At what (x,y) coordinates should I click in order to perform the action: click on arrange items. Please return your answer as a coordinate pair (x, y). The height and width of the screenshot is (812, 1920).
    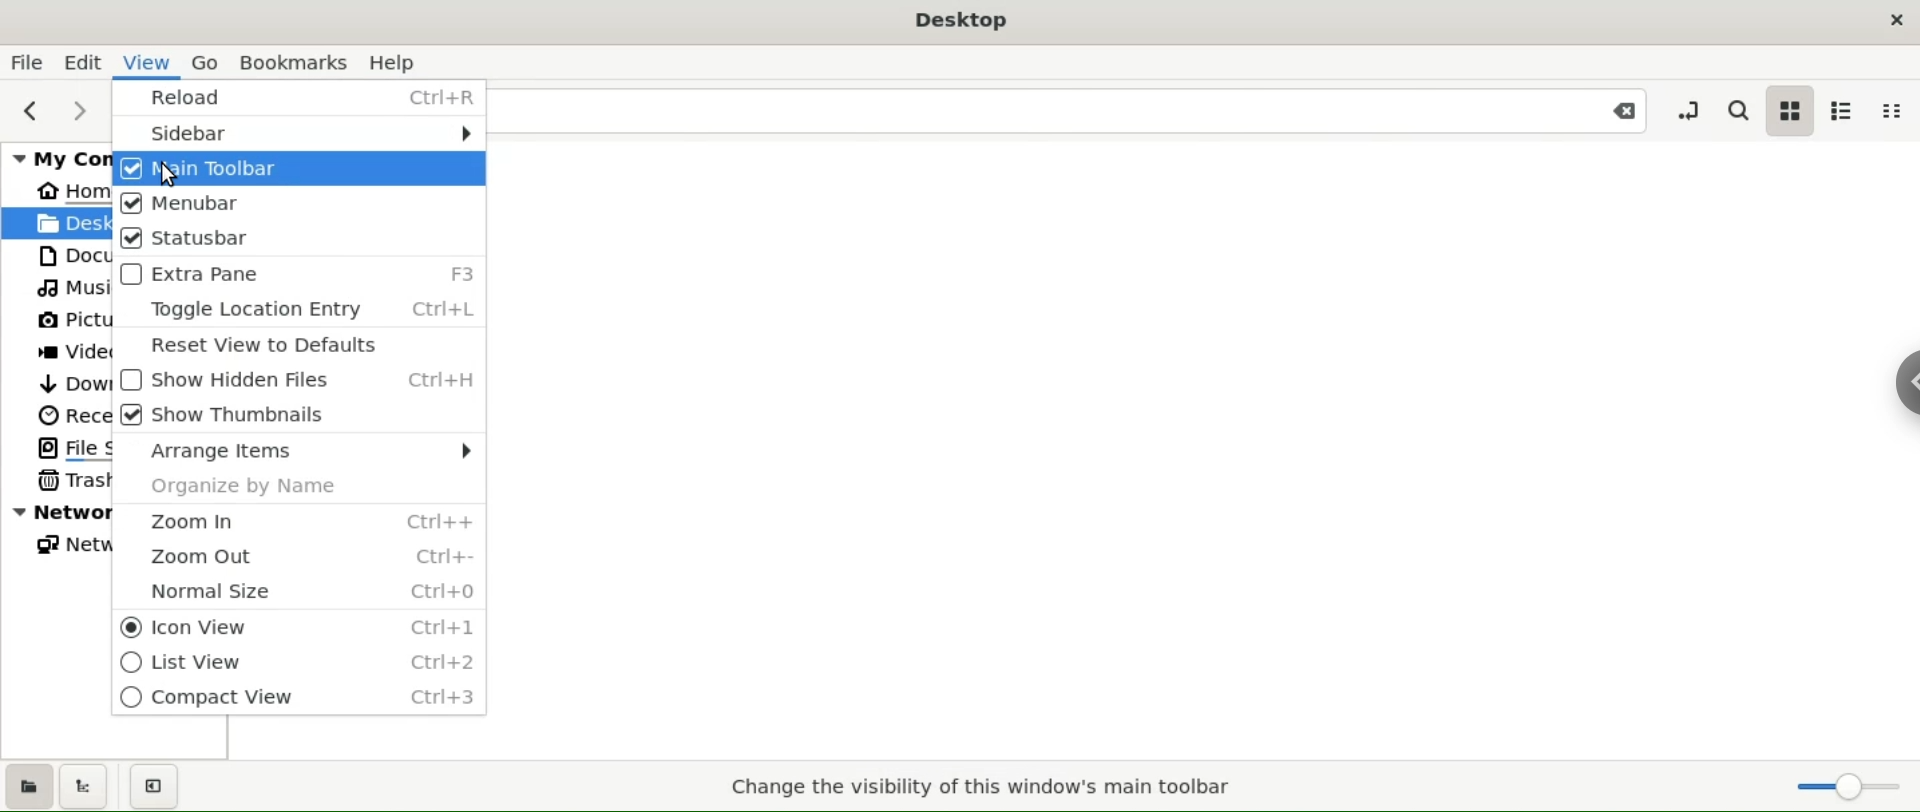
    Looking at the image, I should click on (300, 452).